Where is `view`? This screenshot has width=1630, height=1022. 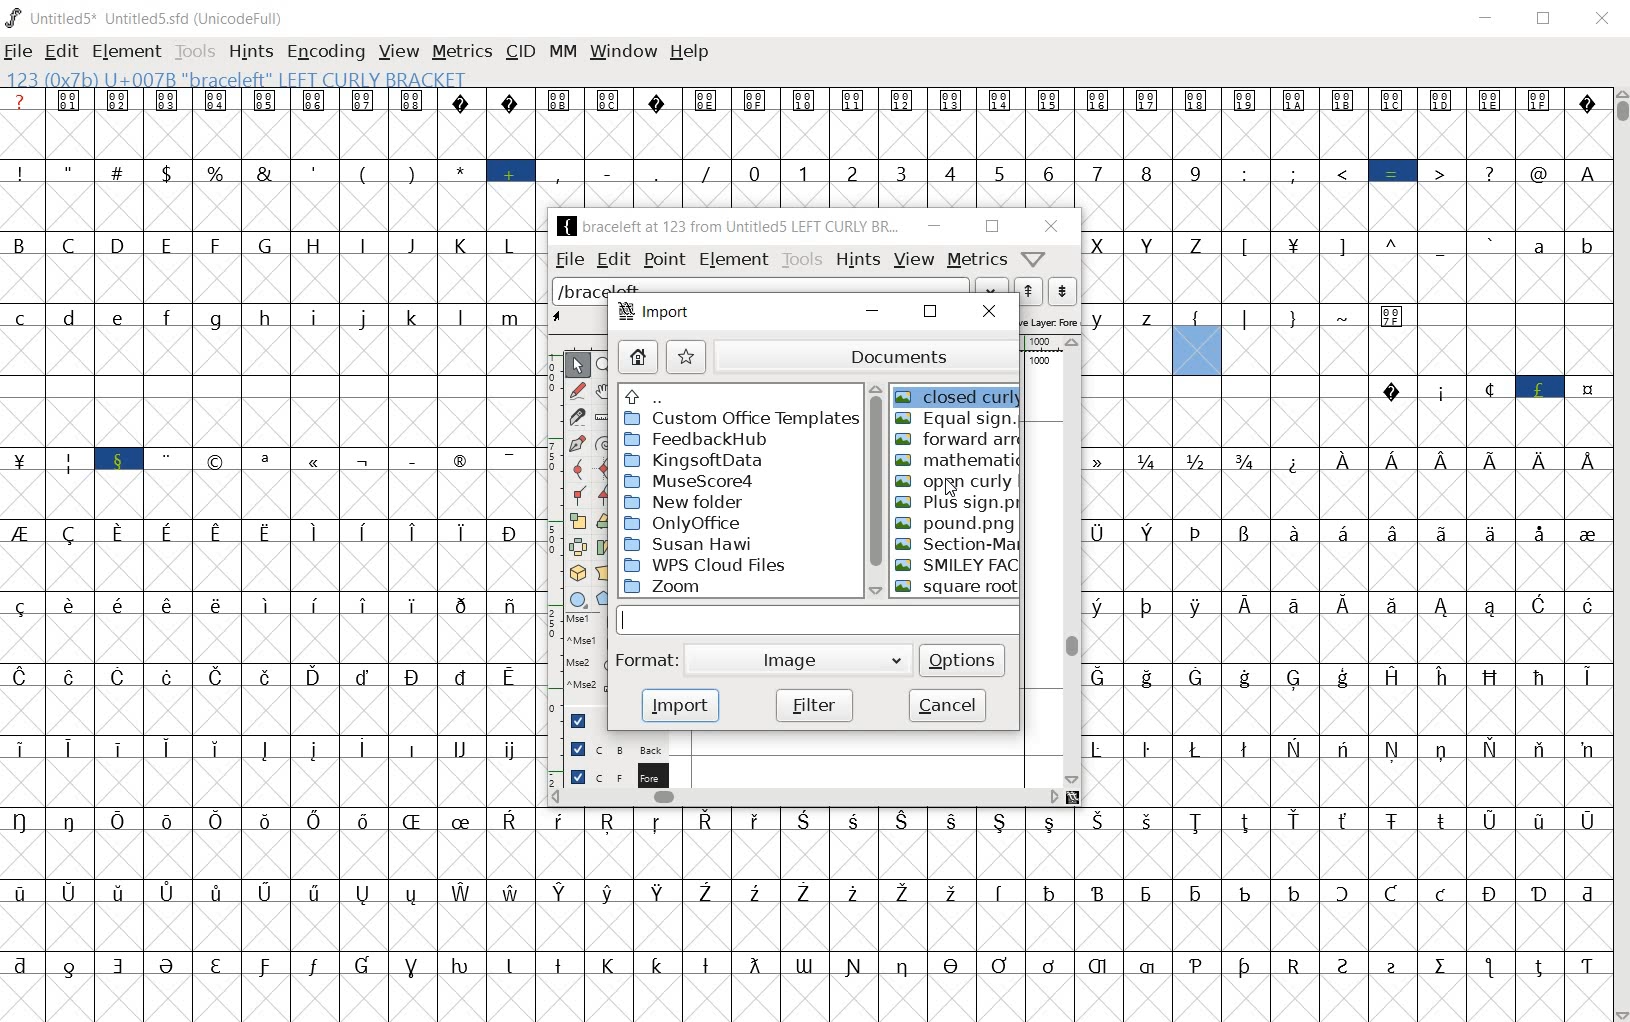 view is located at coordinates (396, 51).